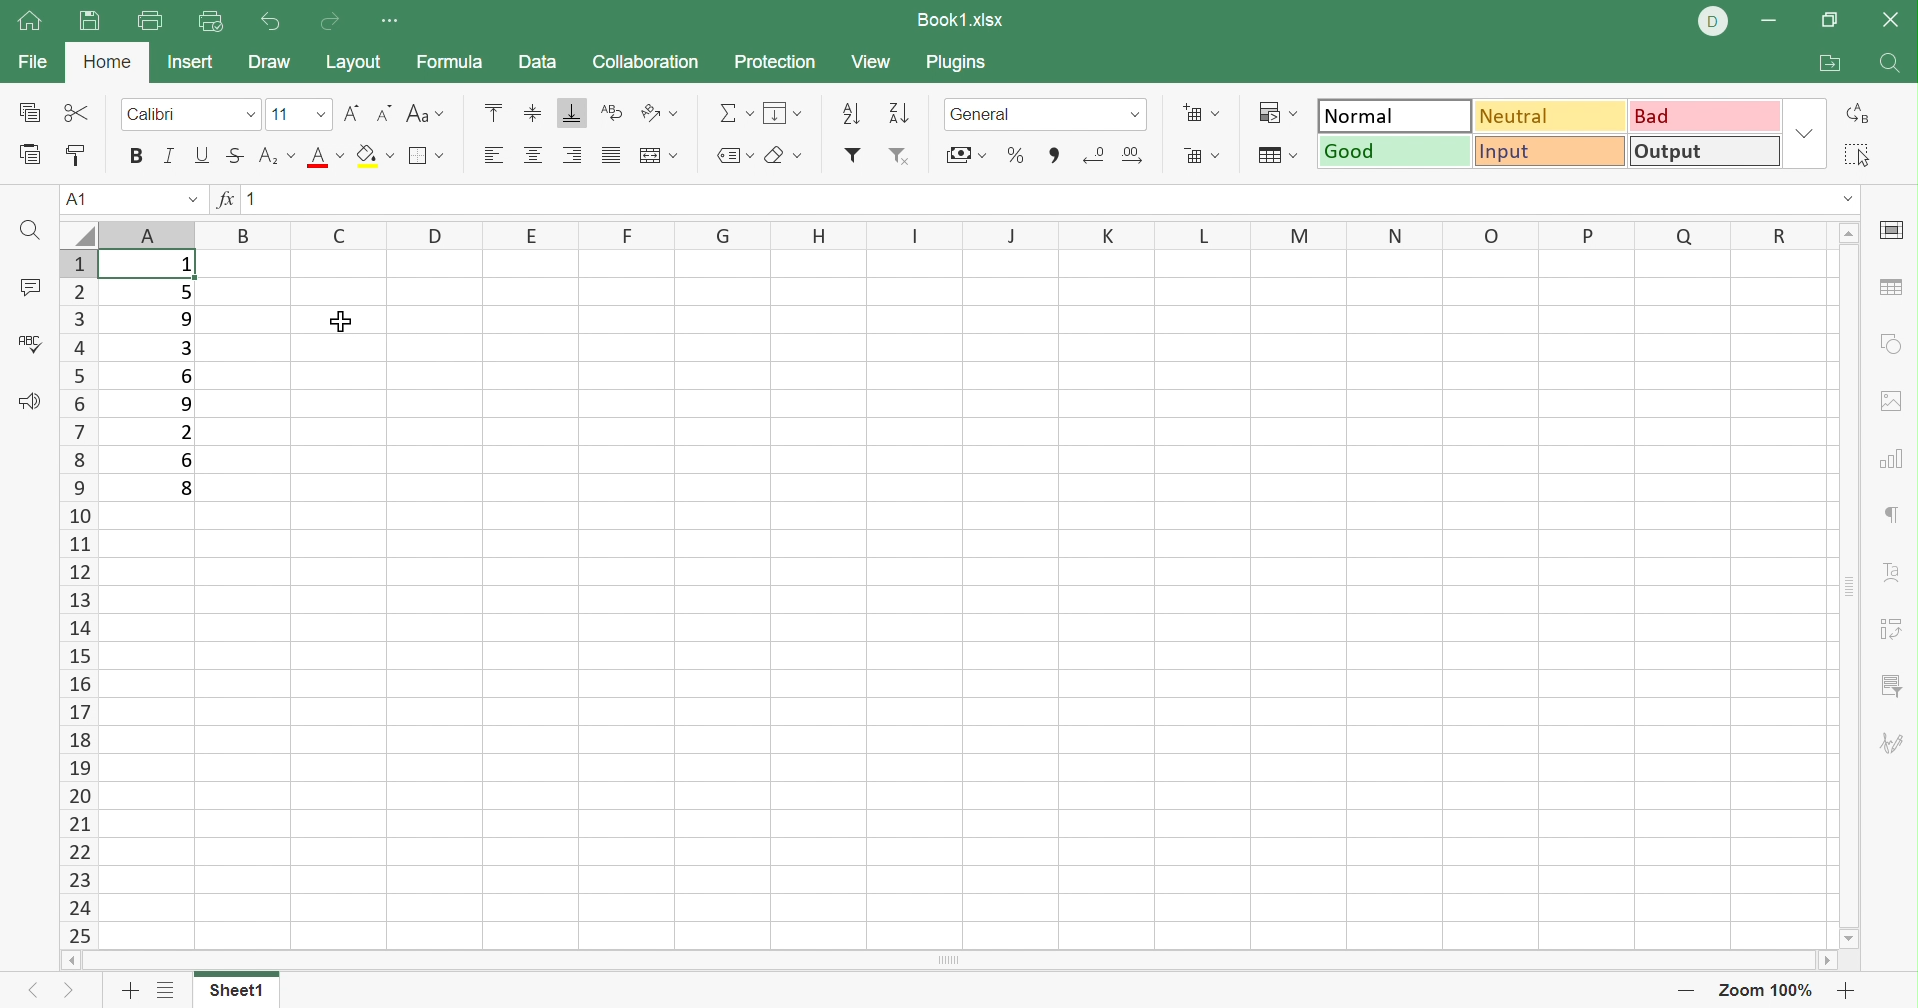 This screenshot has height=1008, width=1918. What do you see at coordinates (182, 267) in the screenshot?
I see `1` at bounding box center [182, 267].